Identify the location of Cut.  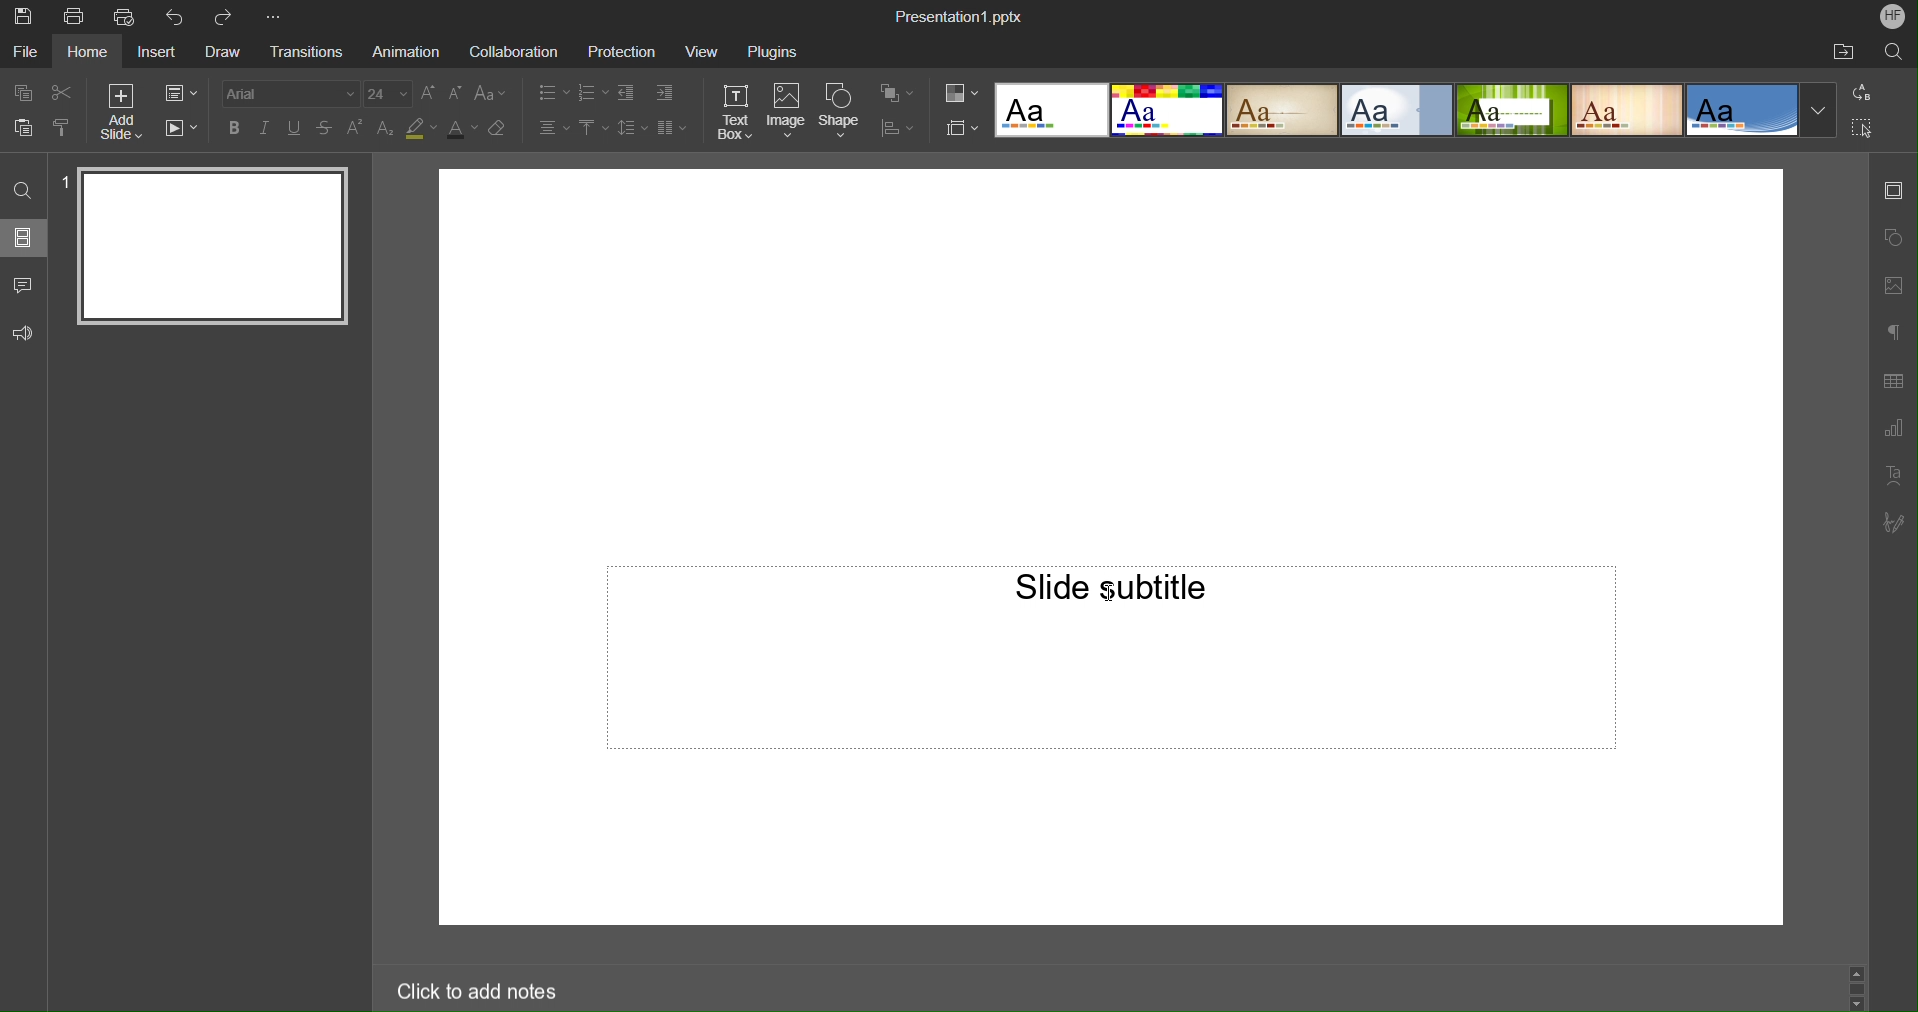
(62, 93).